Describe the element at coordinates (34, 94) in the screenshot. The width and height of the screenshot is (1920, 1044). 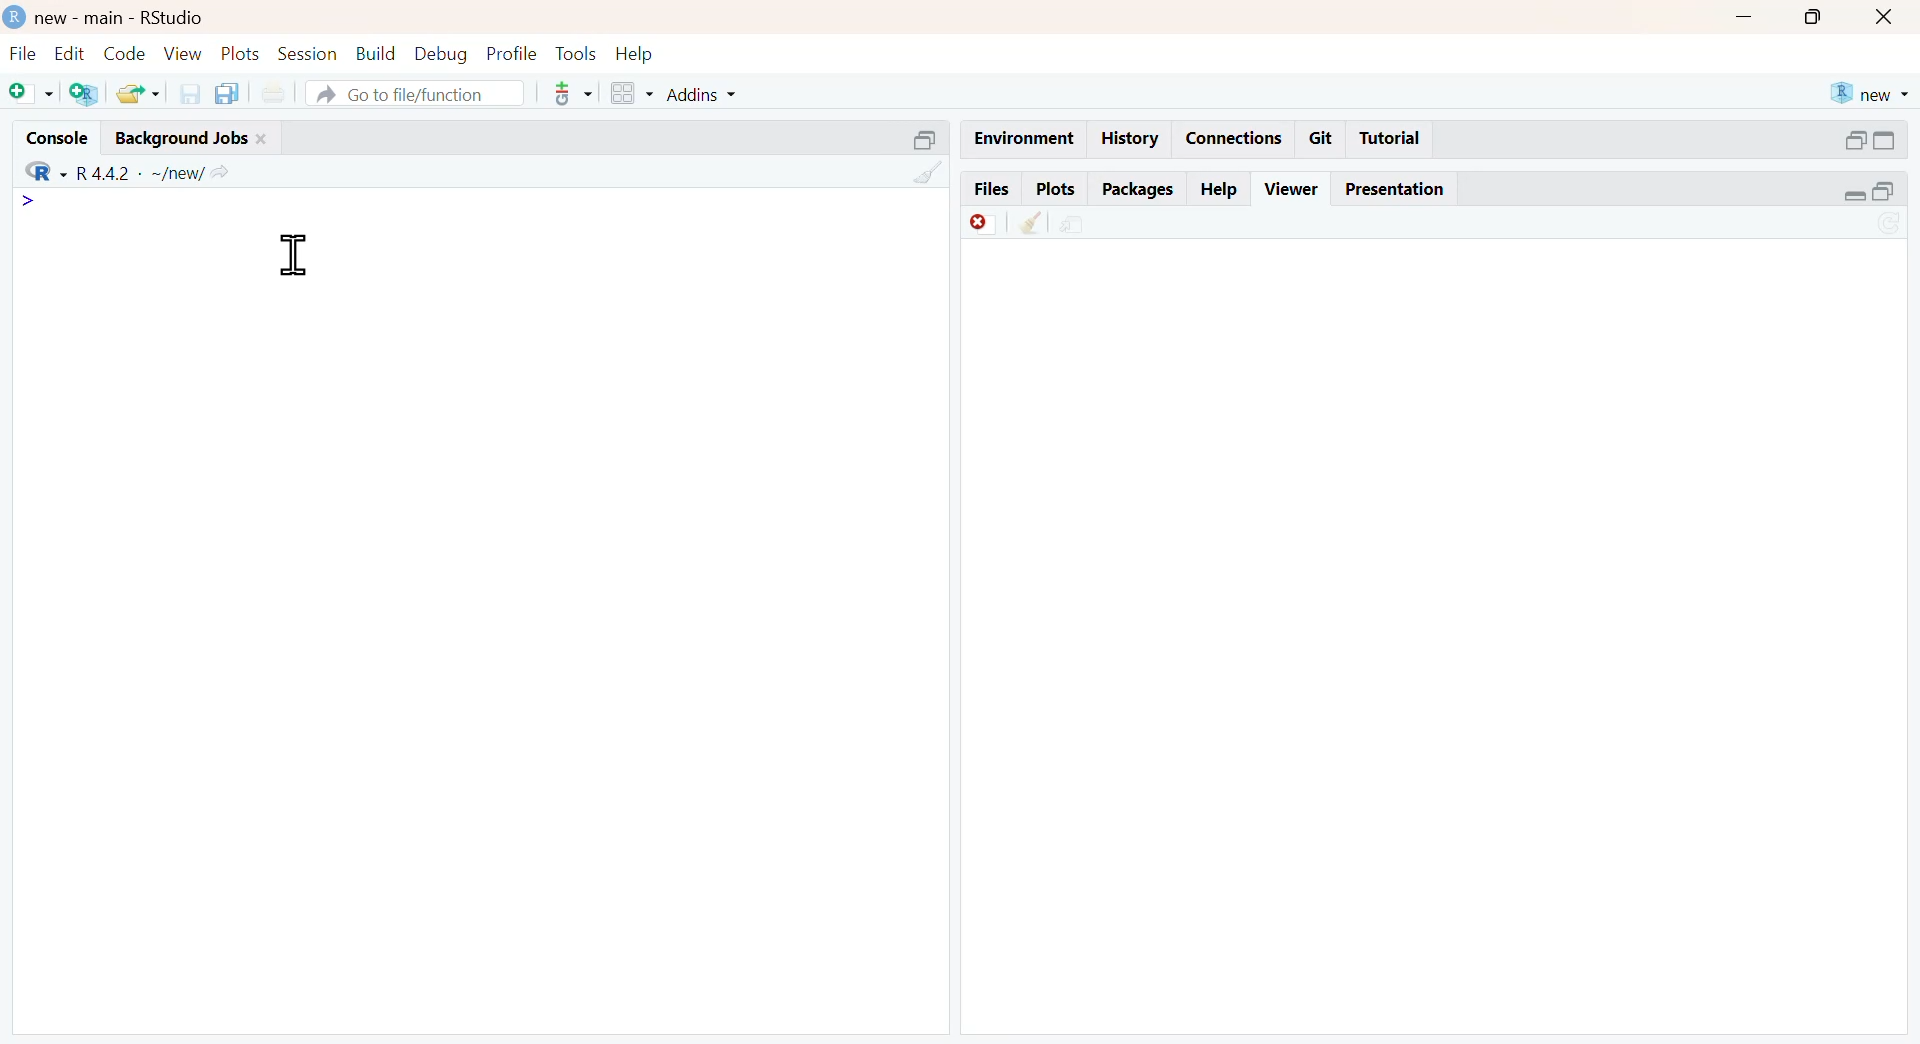
I see `add file as` at that location.